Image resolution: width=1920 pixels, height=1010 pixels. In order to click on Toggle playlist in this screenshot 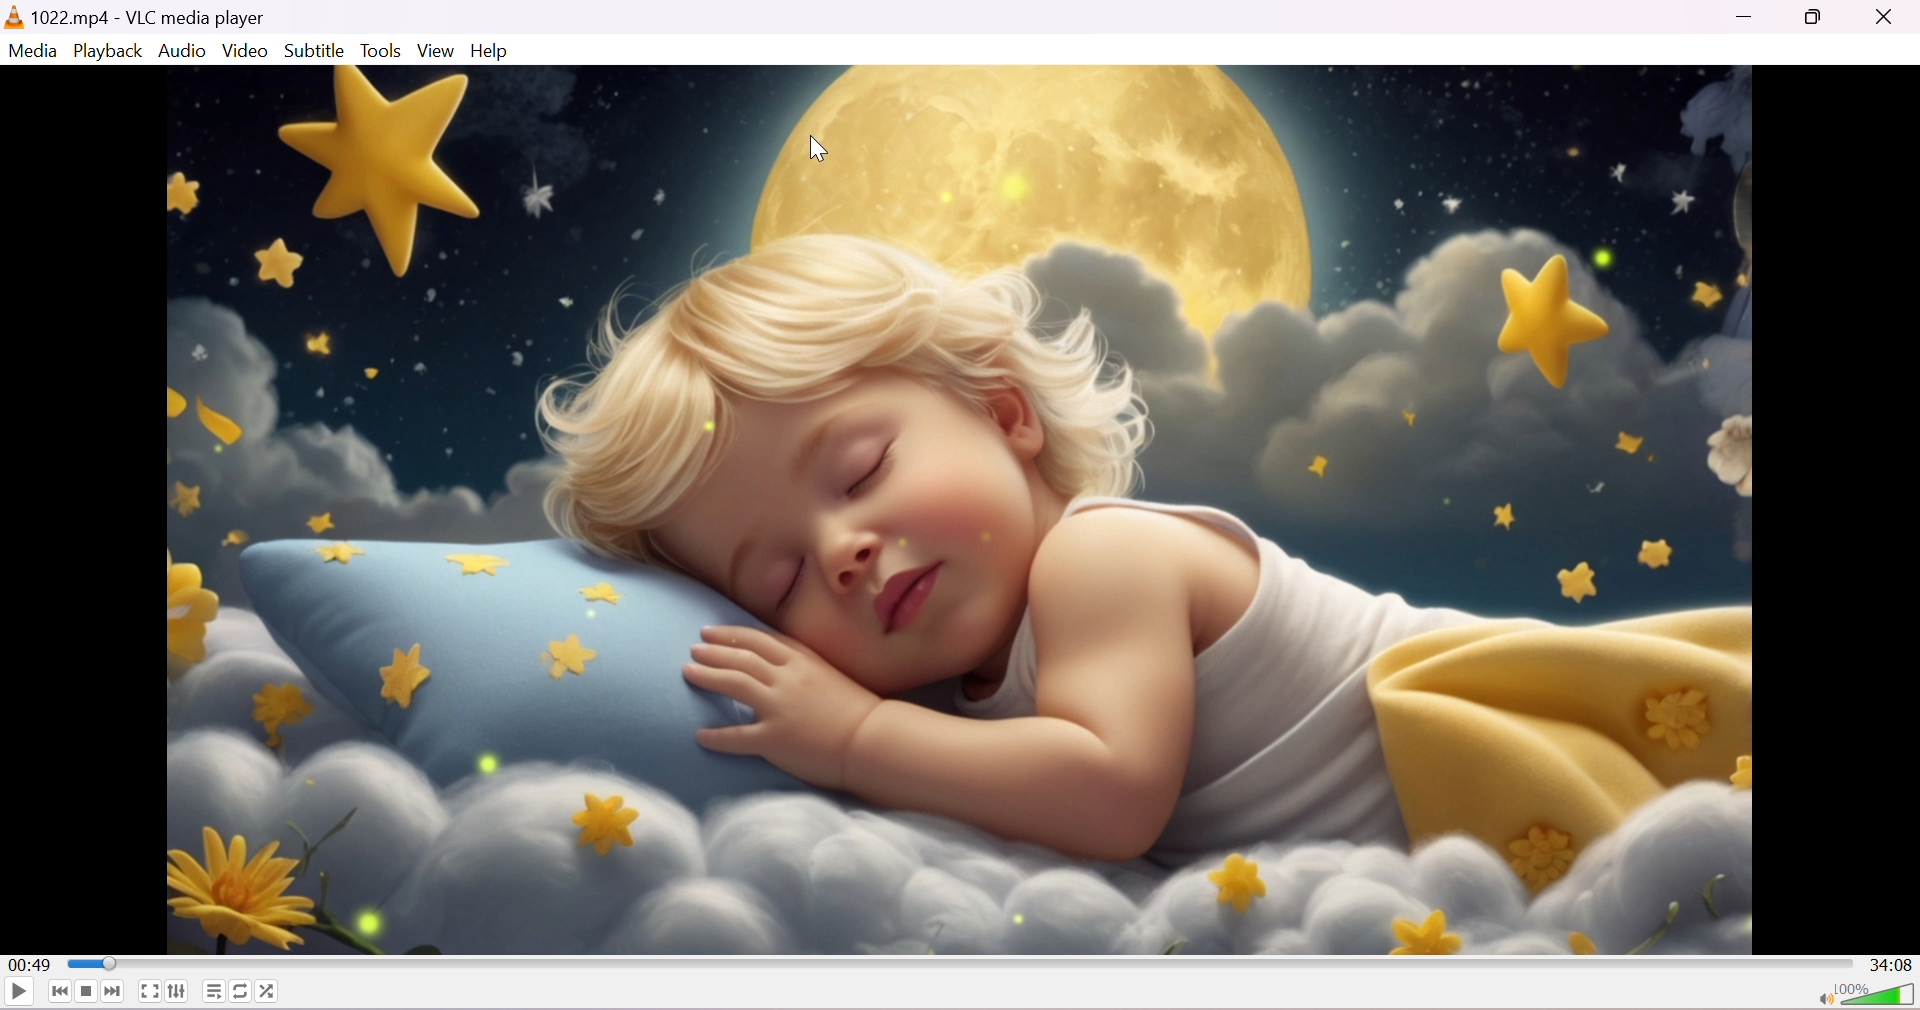, I will do `click(212, 992)`.